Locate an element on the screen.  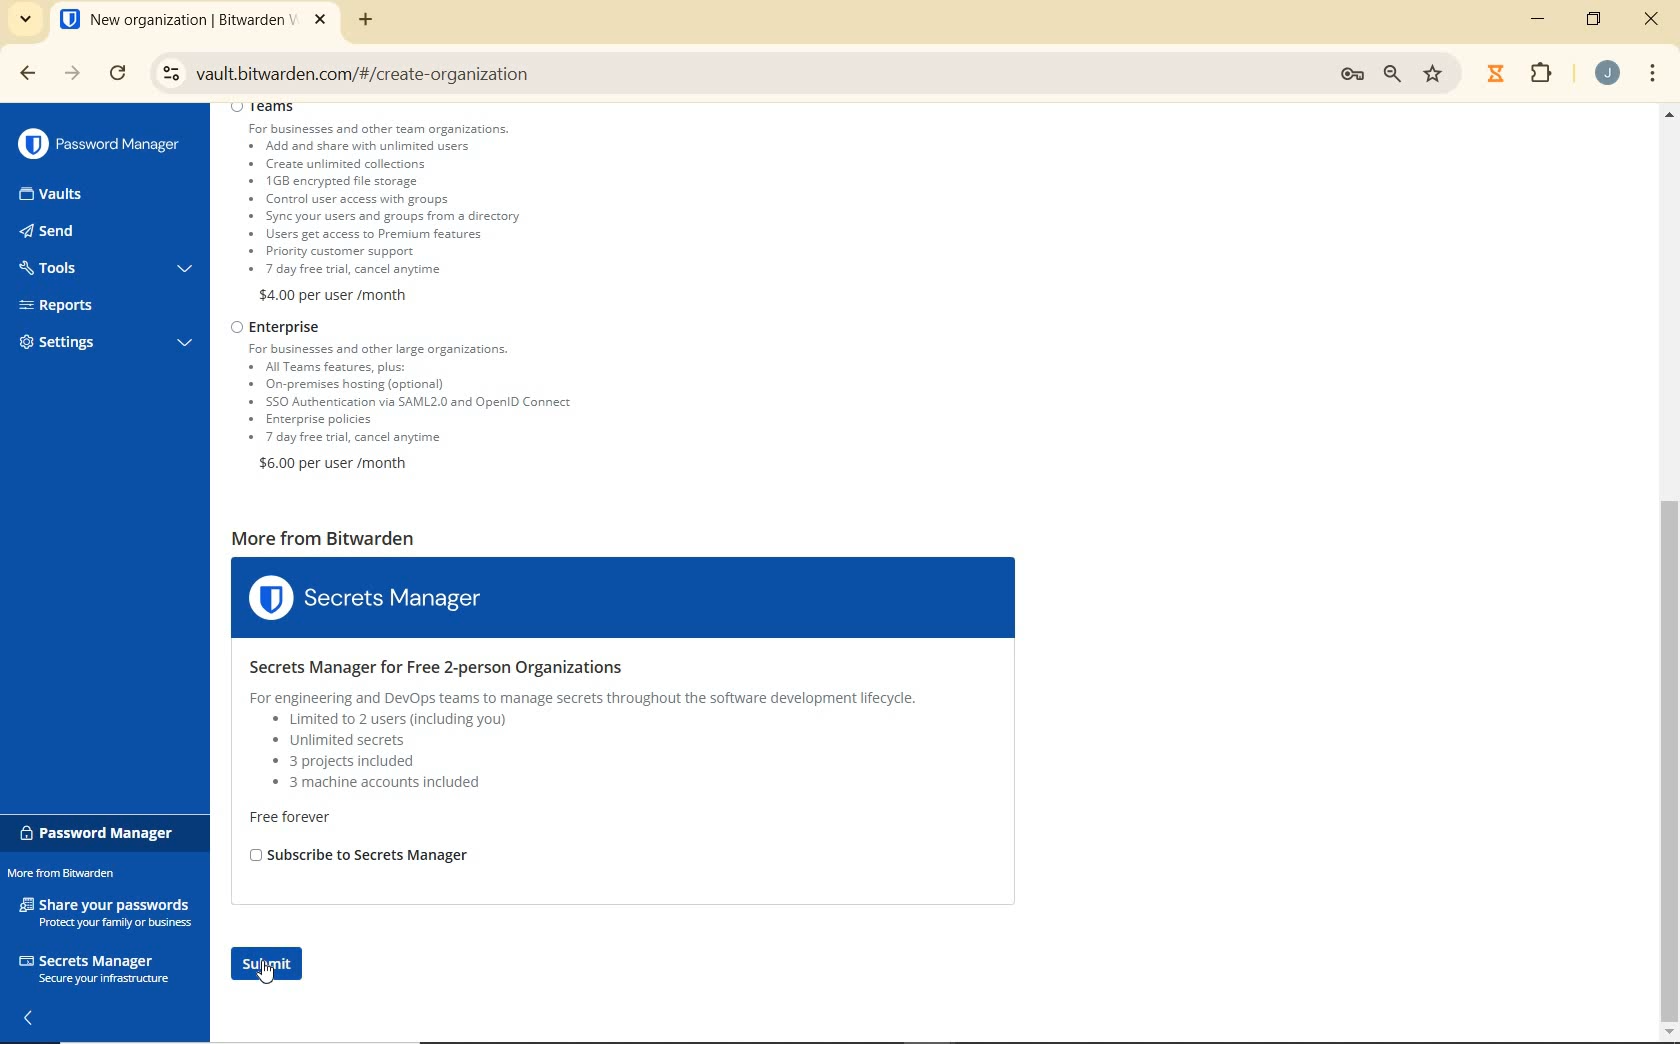
restore down is located at coordinates (1597, 19).